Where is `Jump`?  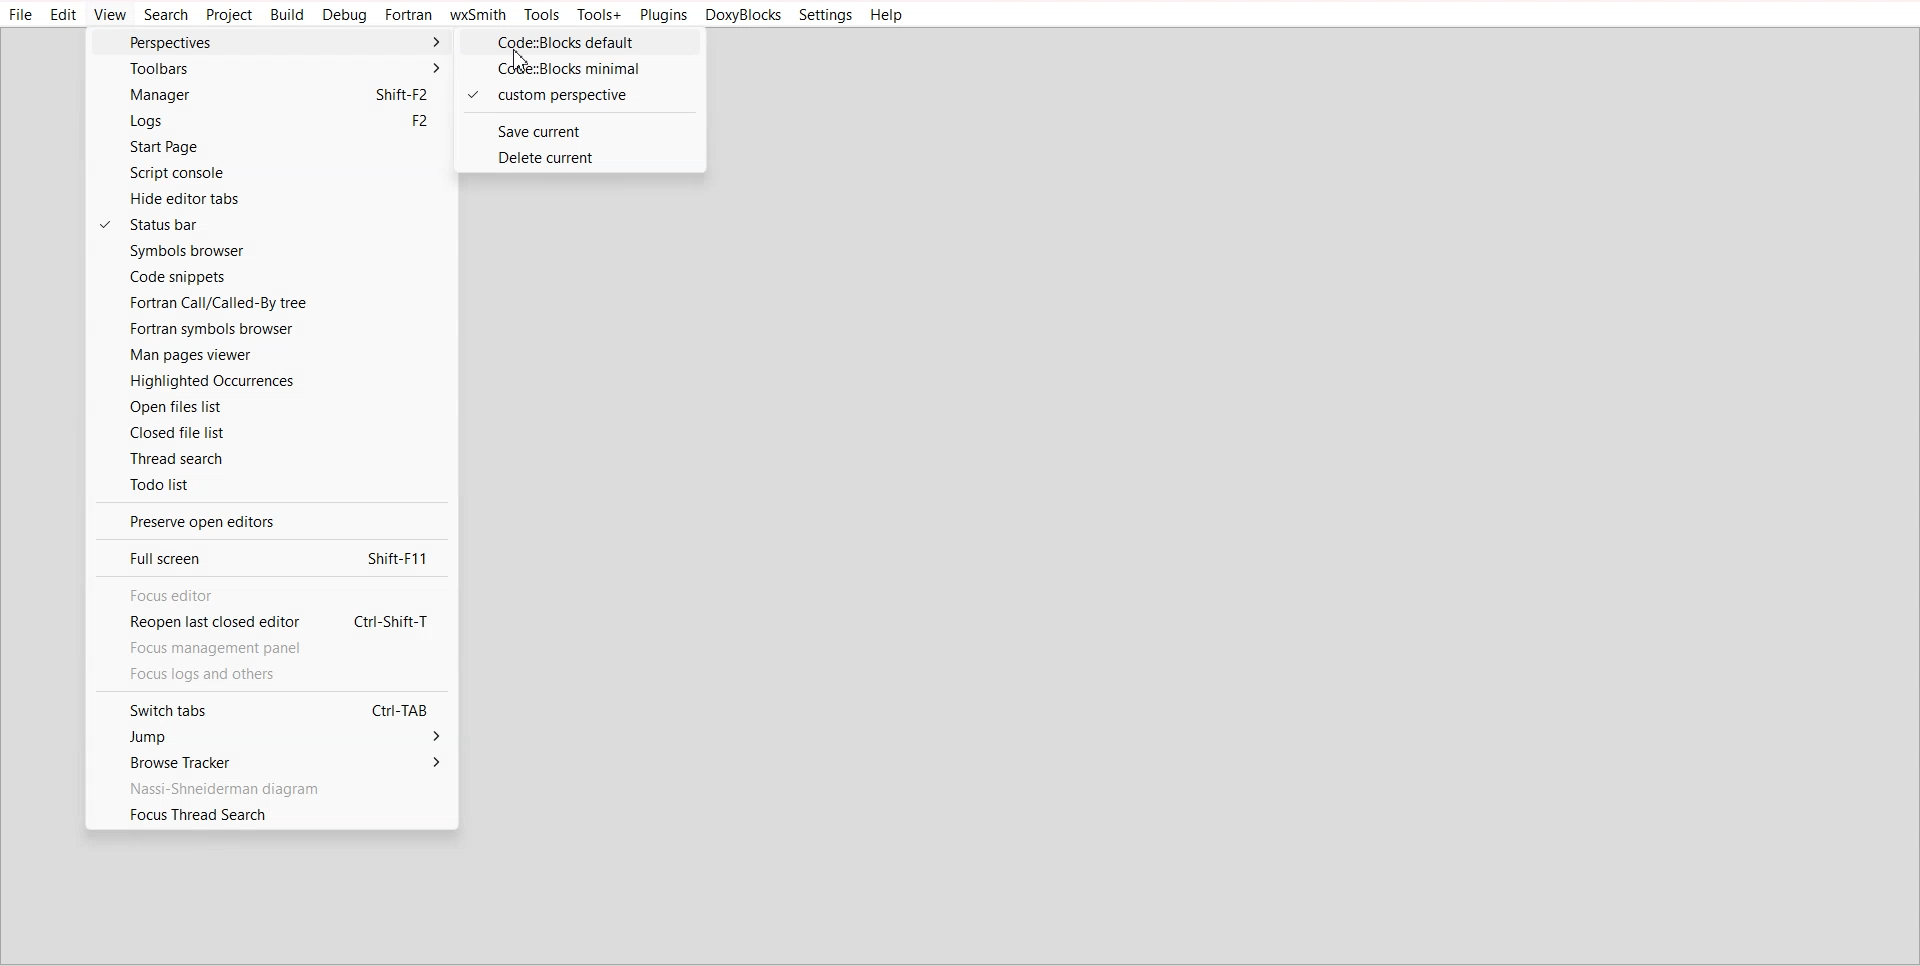
Jump is located at coordinates (268, 738).